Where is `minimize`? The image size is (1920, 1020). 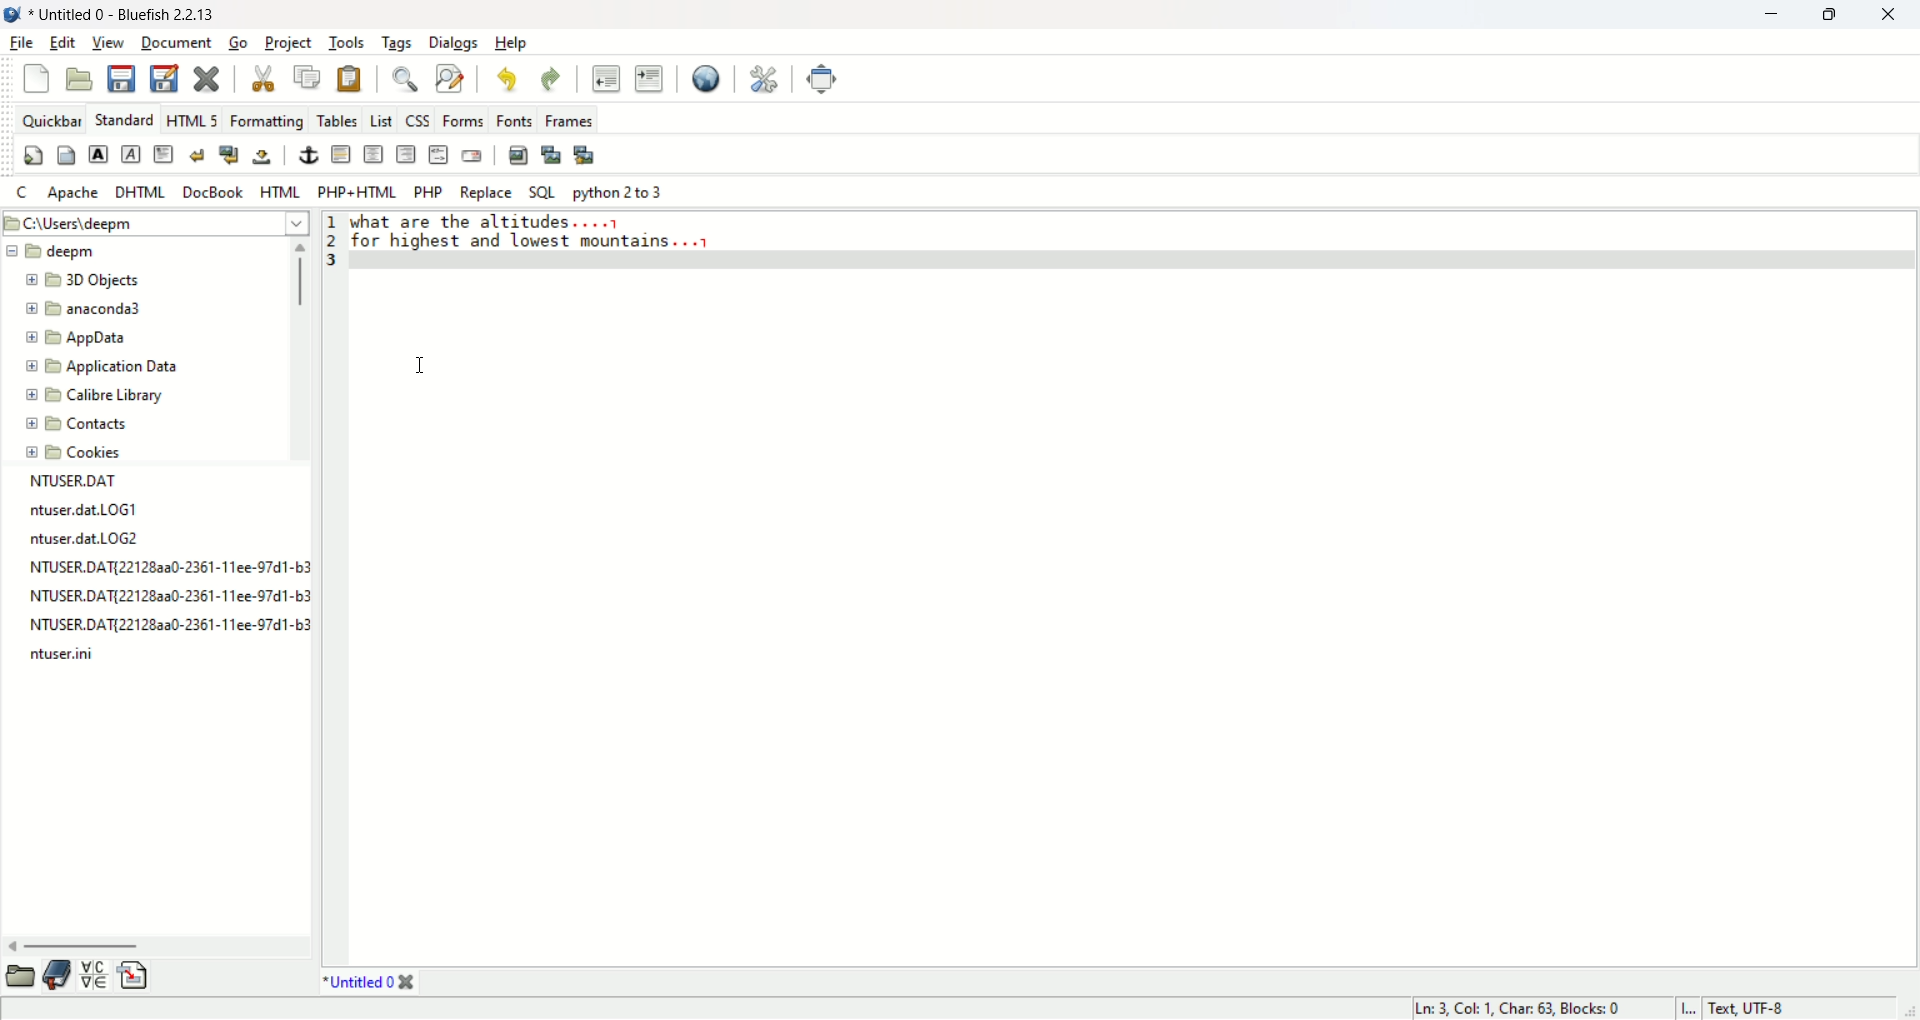 minimize is located at coordinates (1769, 16).